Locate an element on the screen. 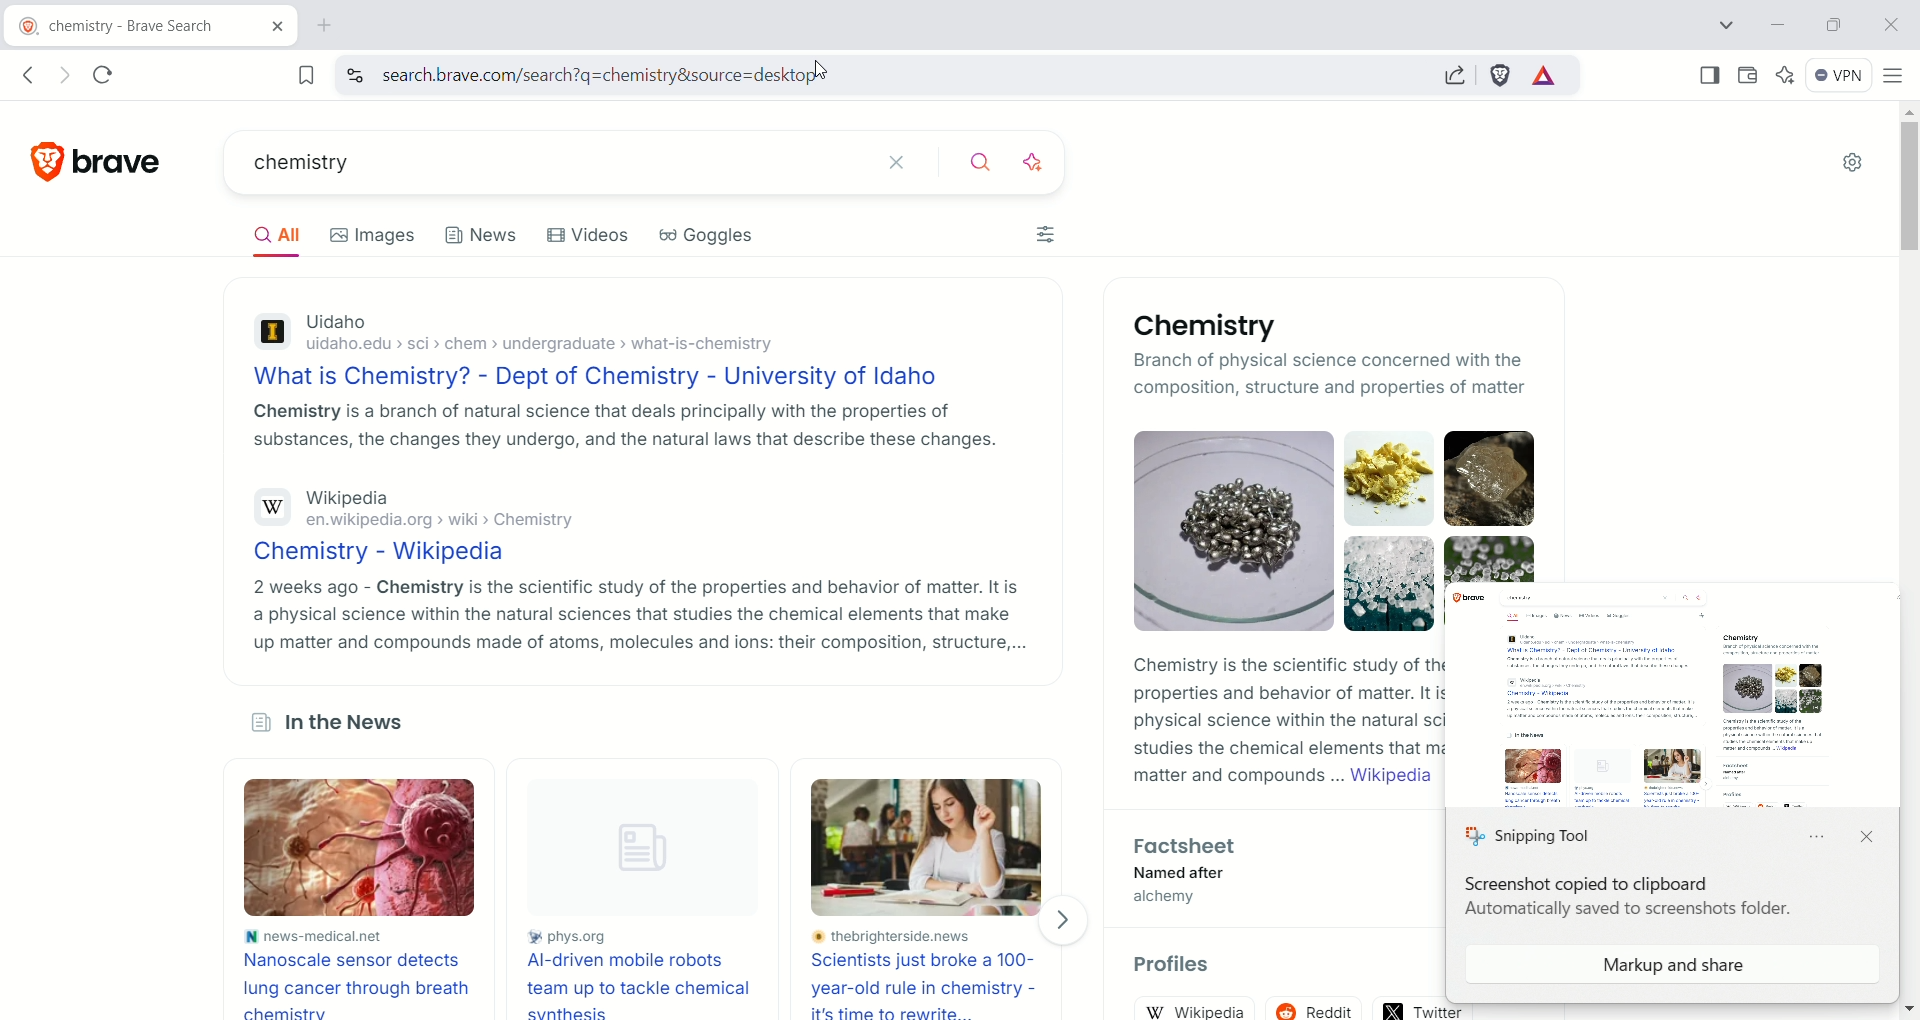  twitter is located at coordinates (1440, 1005).